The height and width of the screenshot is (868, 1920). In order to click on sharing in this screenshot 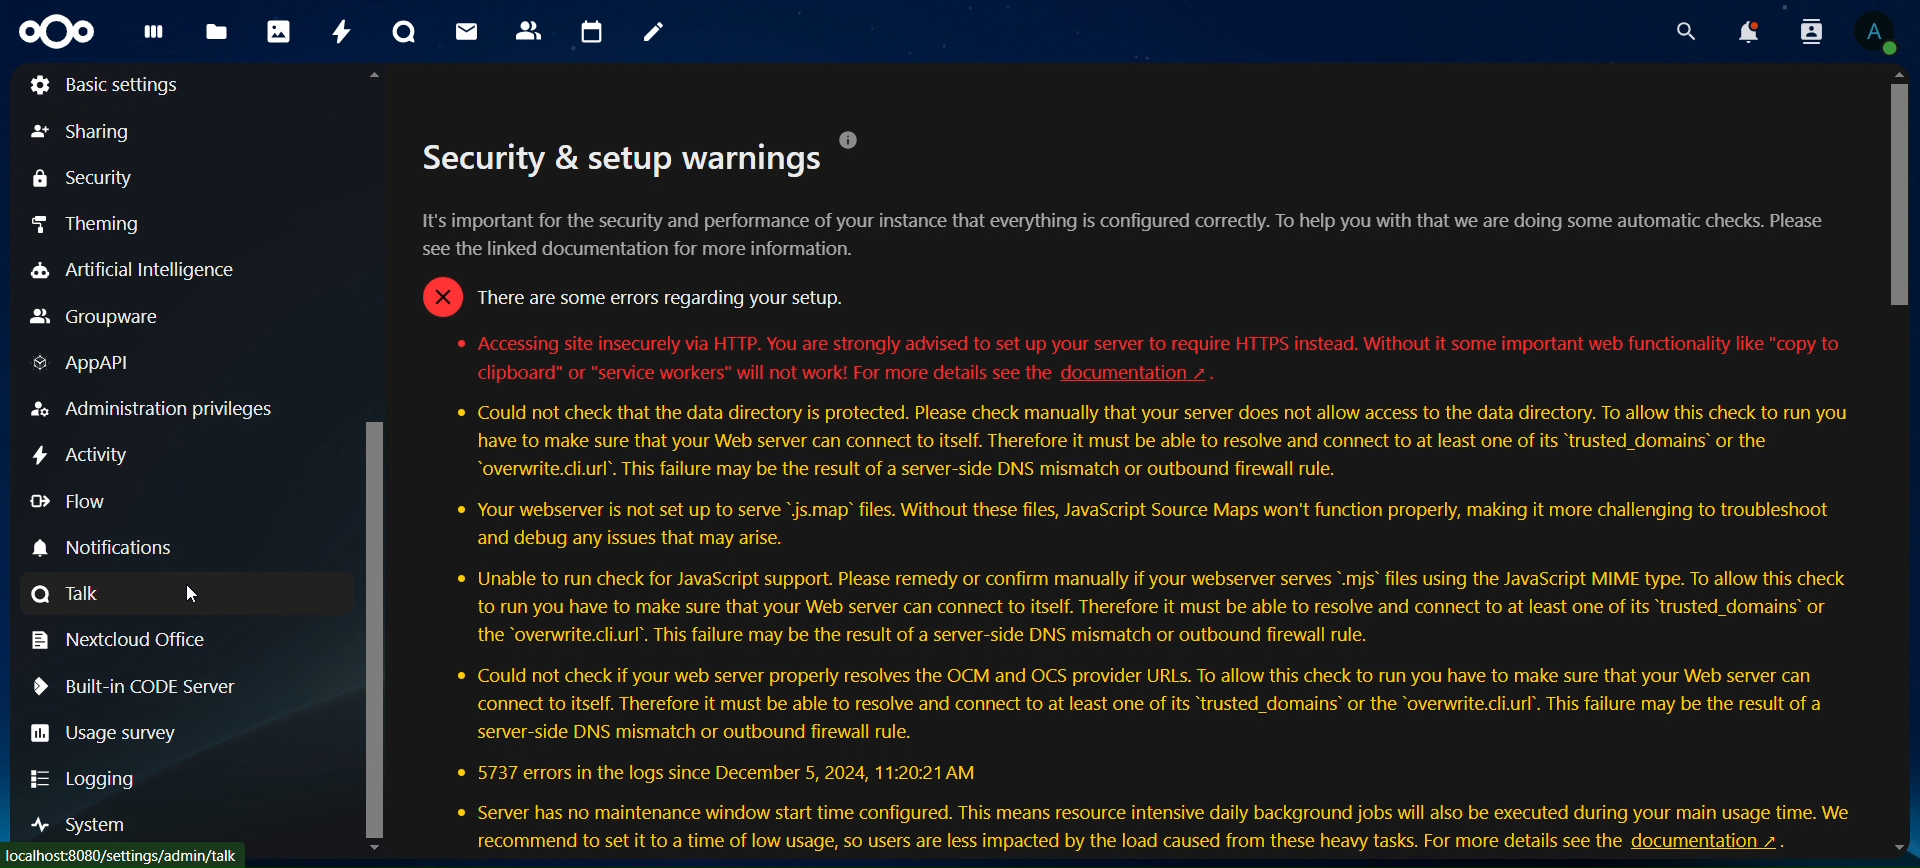, I will do `click(95, 132)`.